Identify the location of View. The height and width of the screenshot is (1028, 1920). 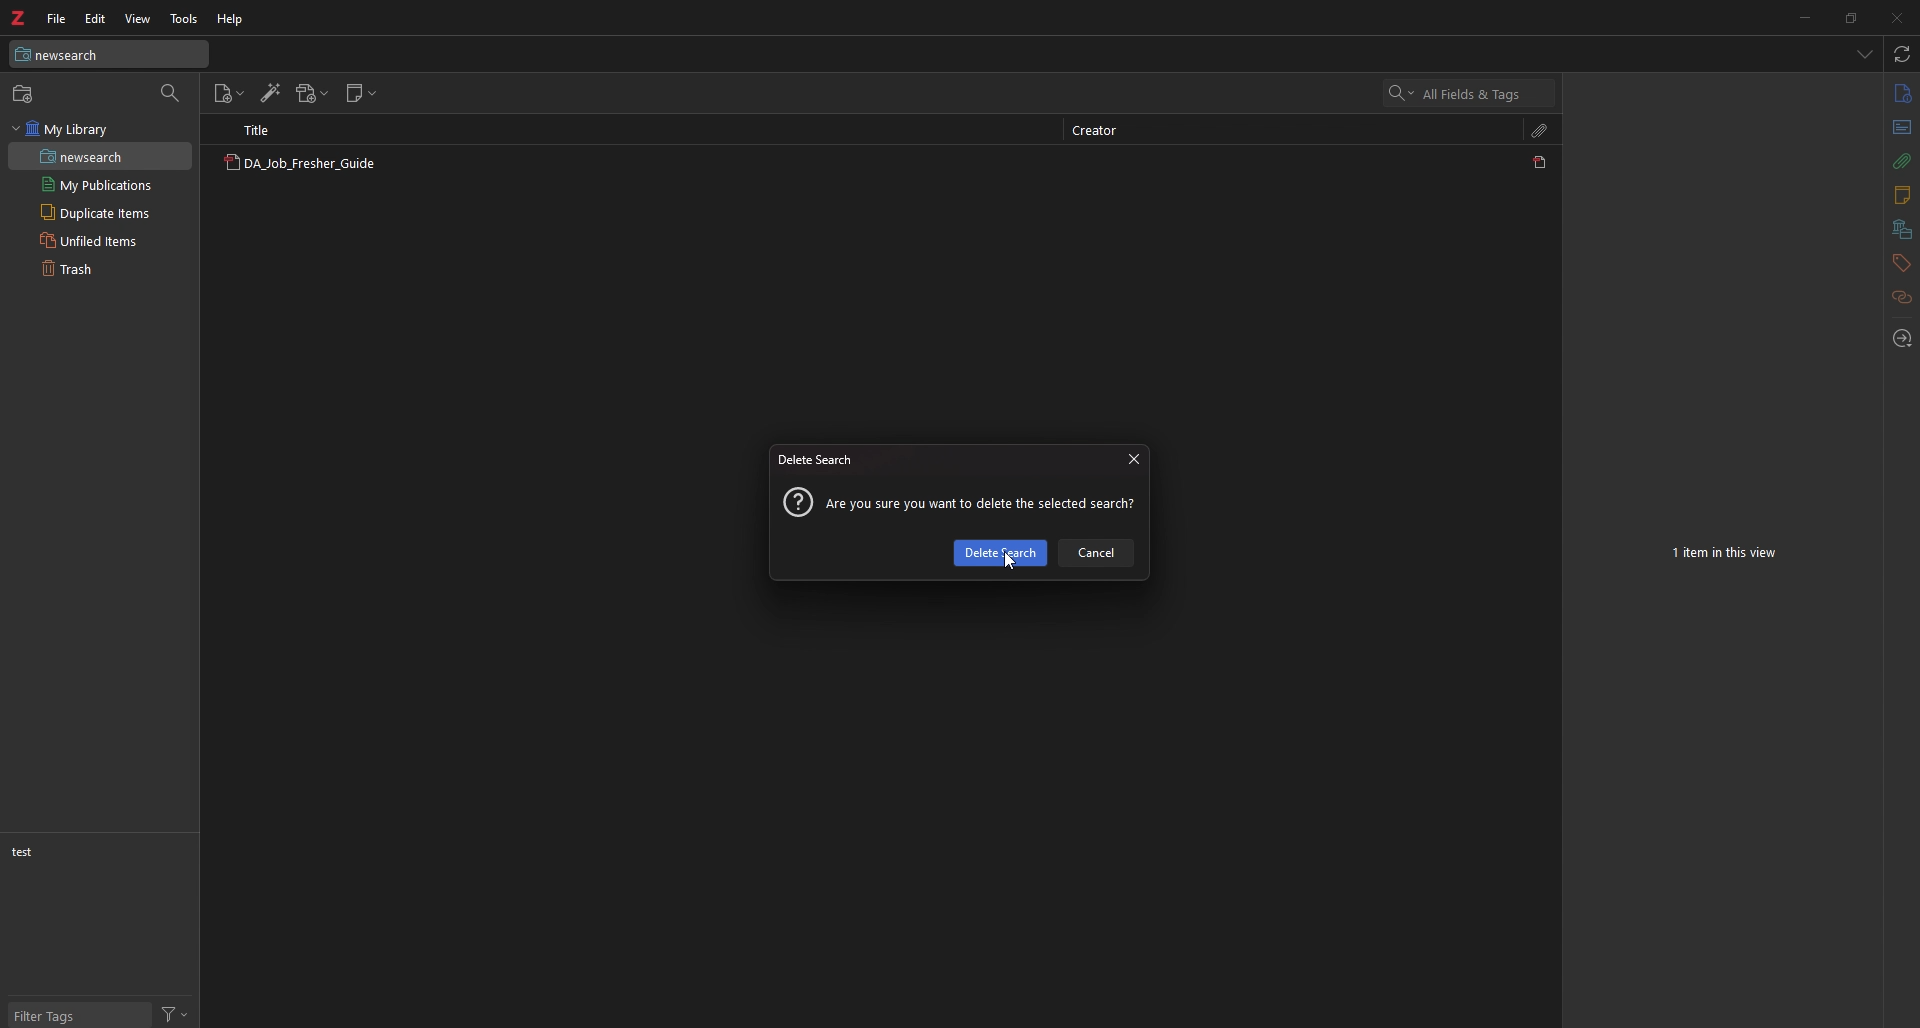
(138, 18).